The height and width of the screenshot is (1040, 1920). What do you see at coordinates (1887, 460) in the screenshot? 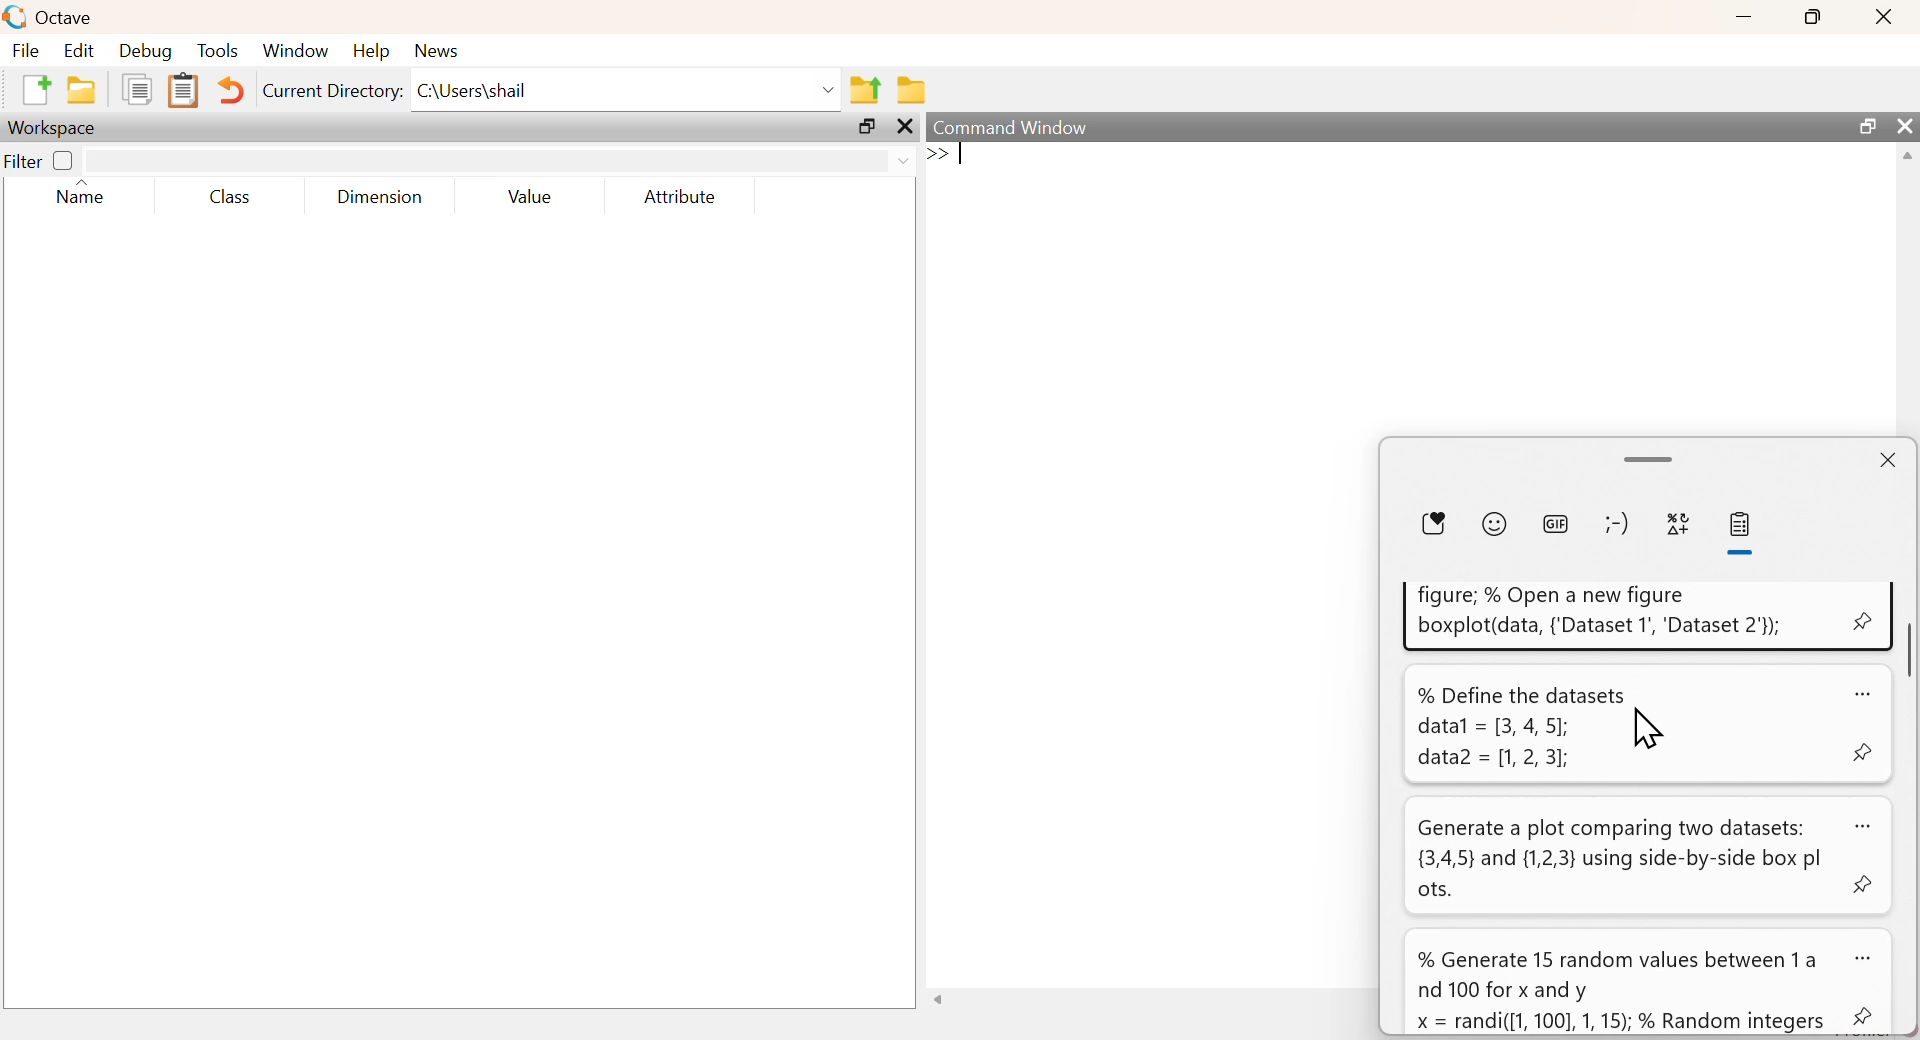
I see `close` at bounding box center [1887, 460].